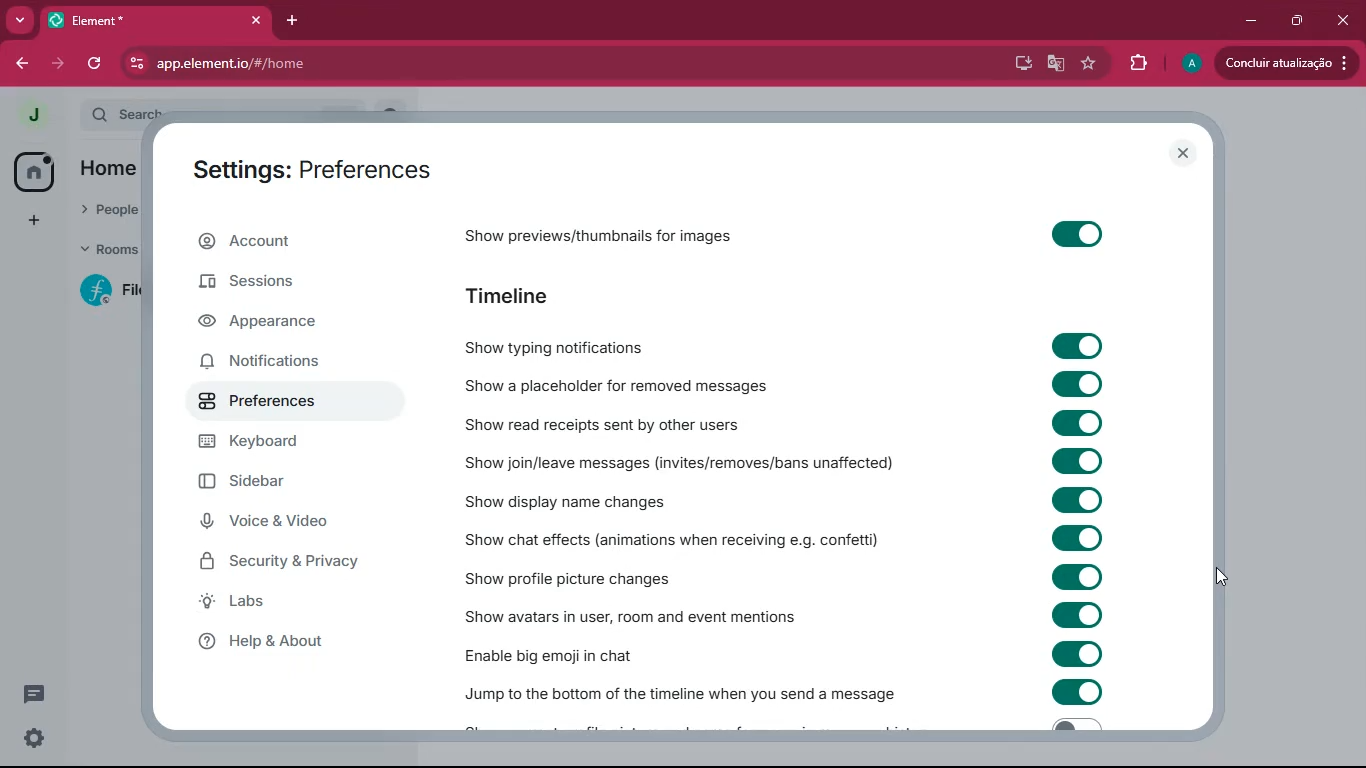  I want to click on show a placeholder for removed messages, so click(658, 385).